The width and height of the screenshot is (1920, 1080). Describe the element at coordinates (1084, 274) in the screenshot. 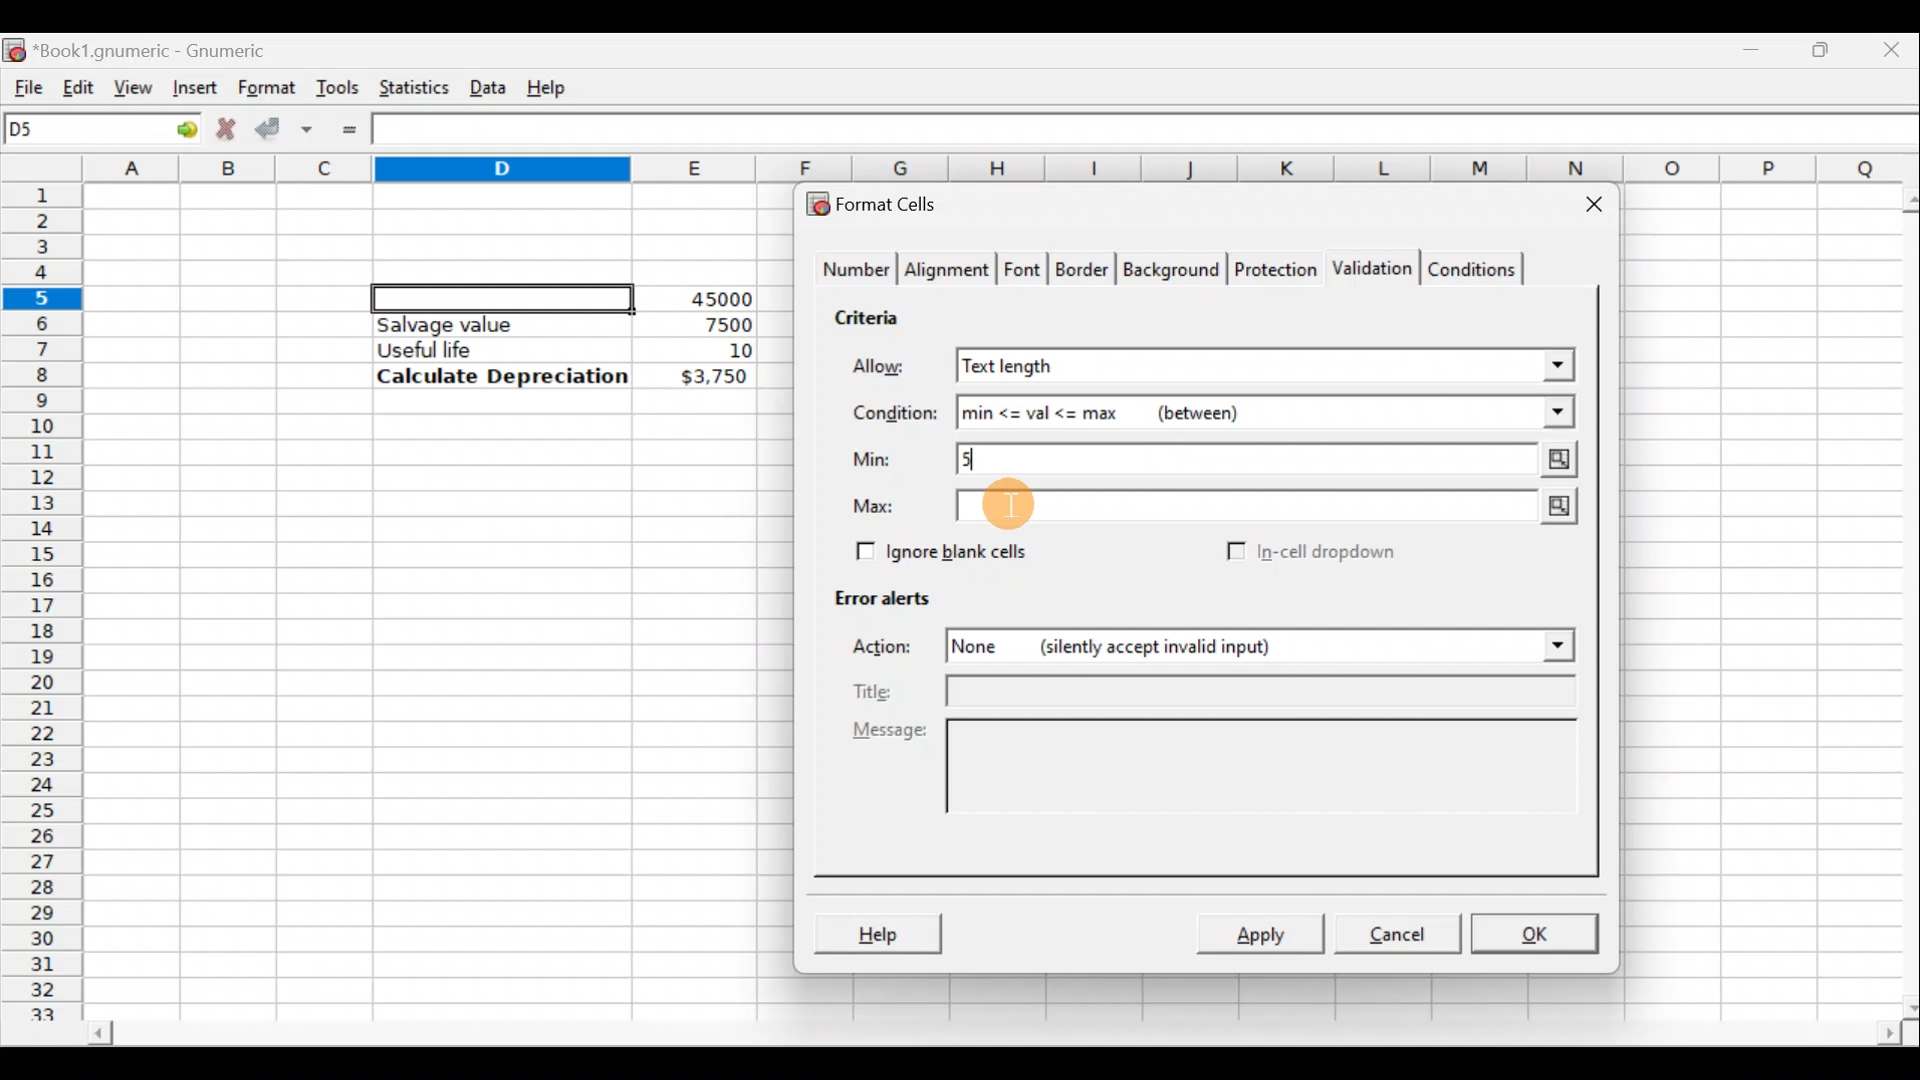

I see `Border` at that location.